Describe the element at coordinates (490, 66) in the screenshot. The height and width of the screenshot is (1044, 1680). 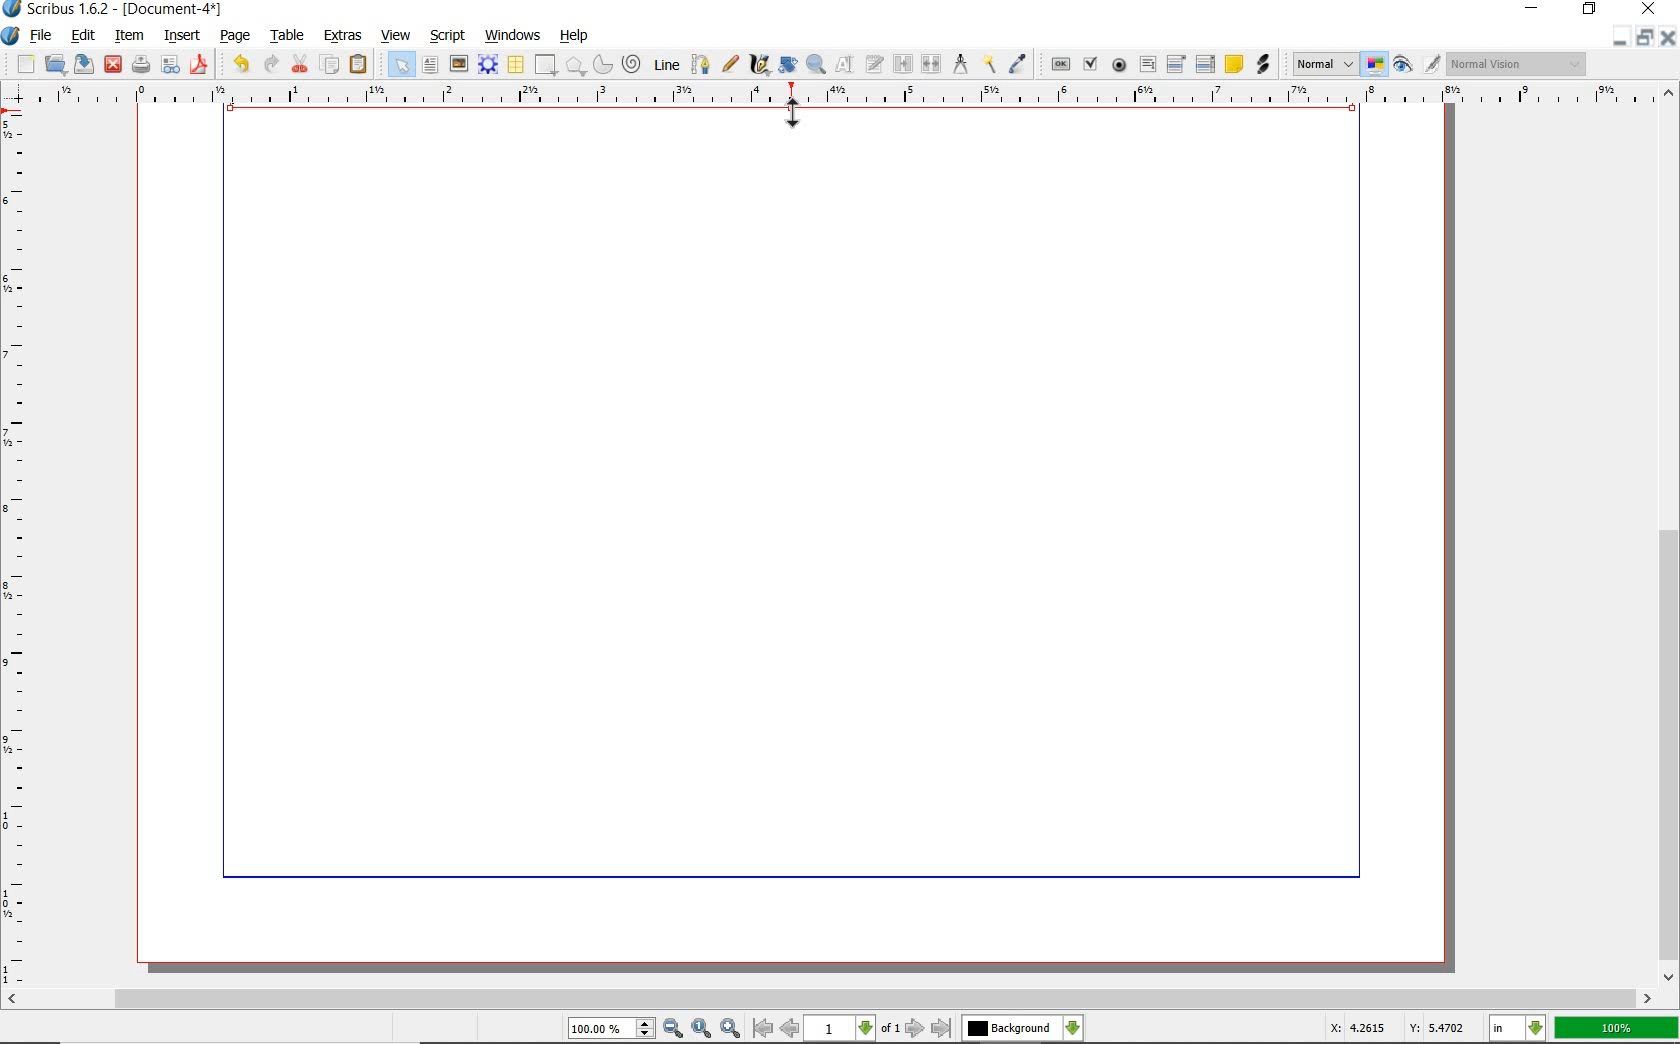
I see `render frame` at that location.